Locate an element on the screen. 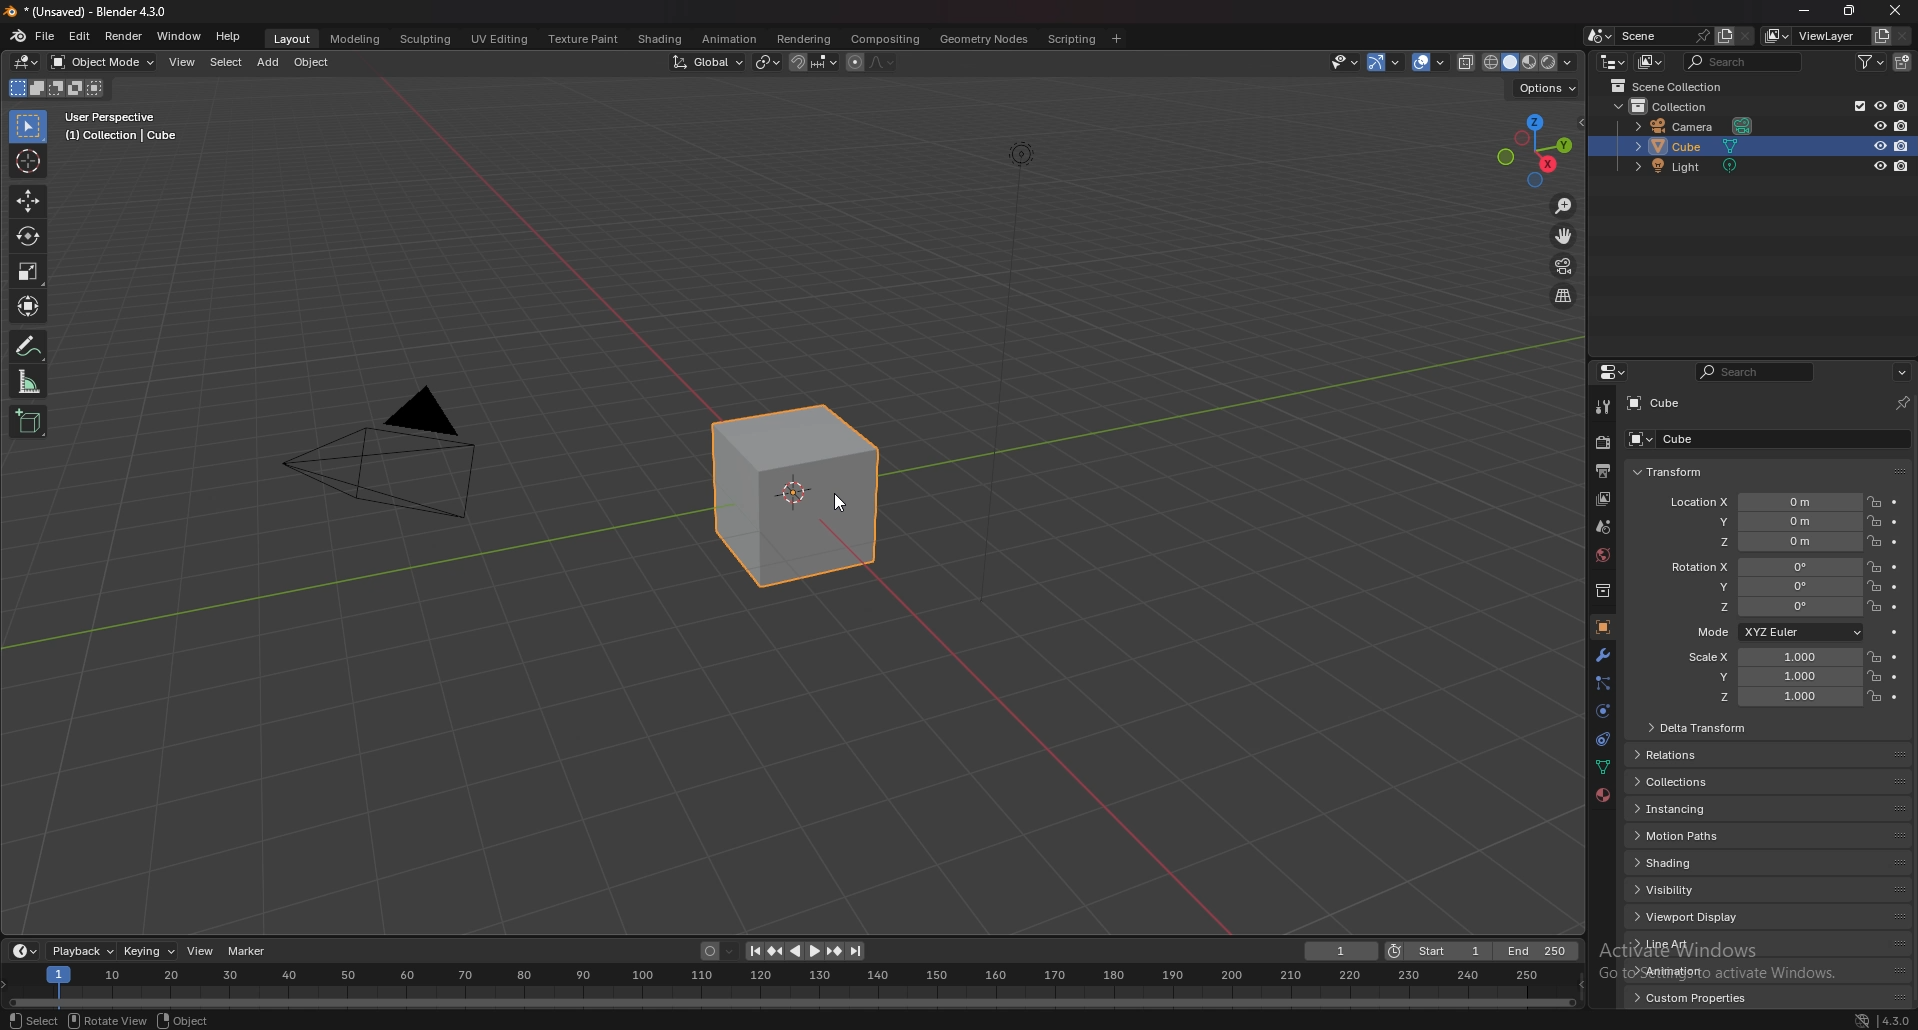 Image resolution: width=1918 pixels, height=1030 pixels. delete scene is located at coordinates (1745, 36).